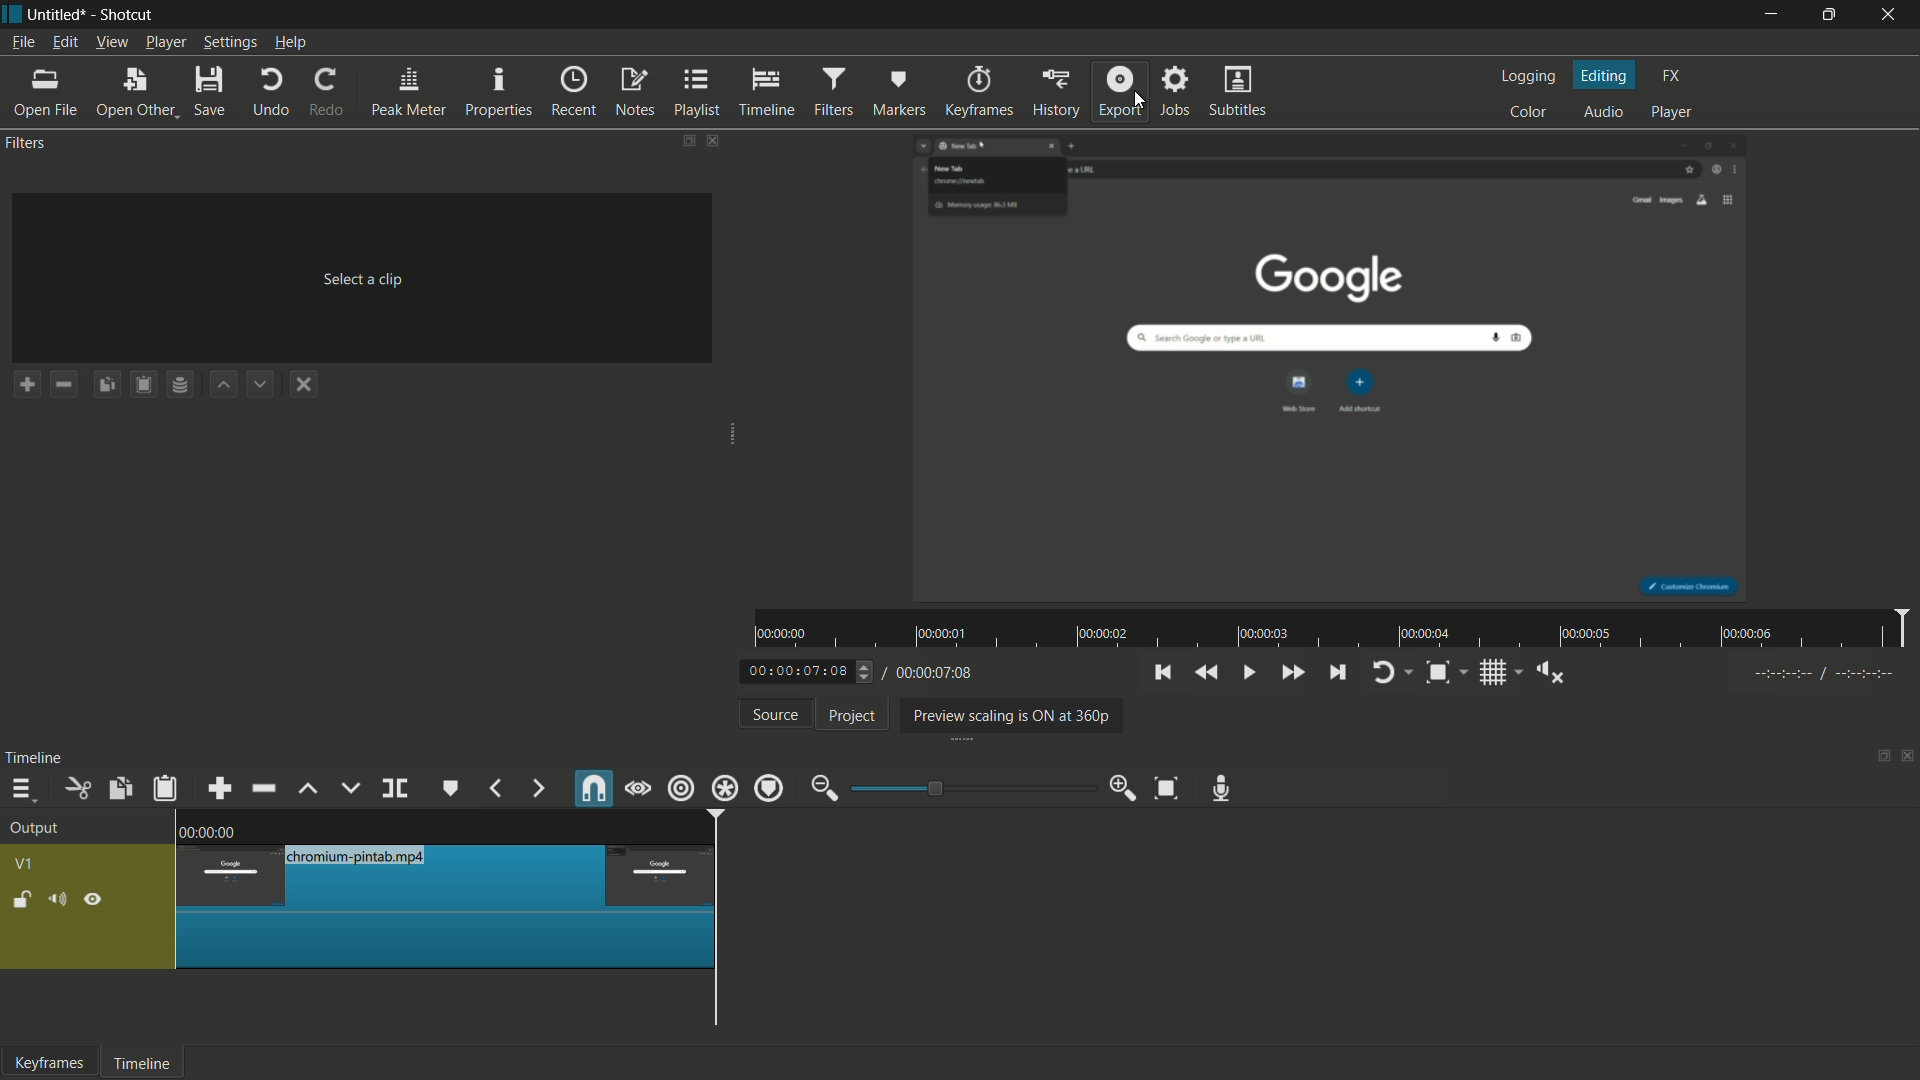  Describe the element at coordinates (179, 384) in the screenshot. I see `save filter set` at that location.